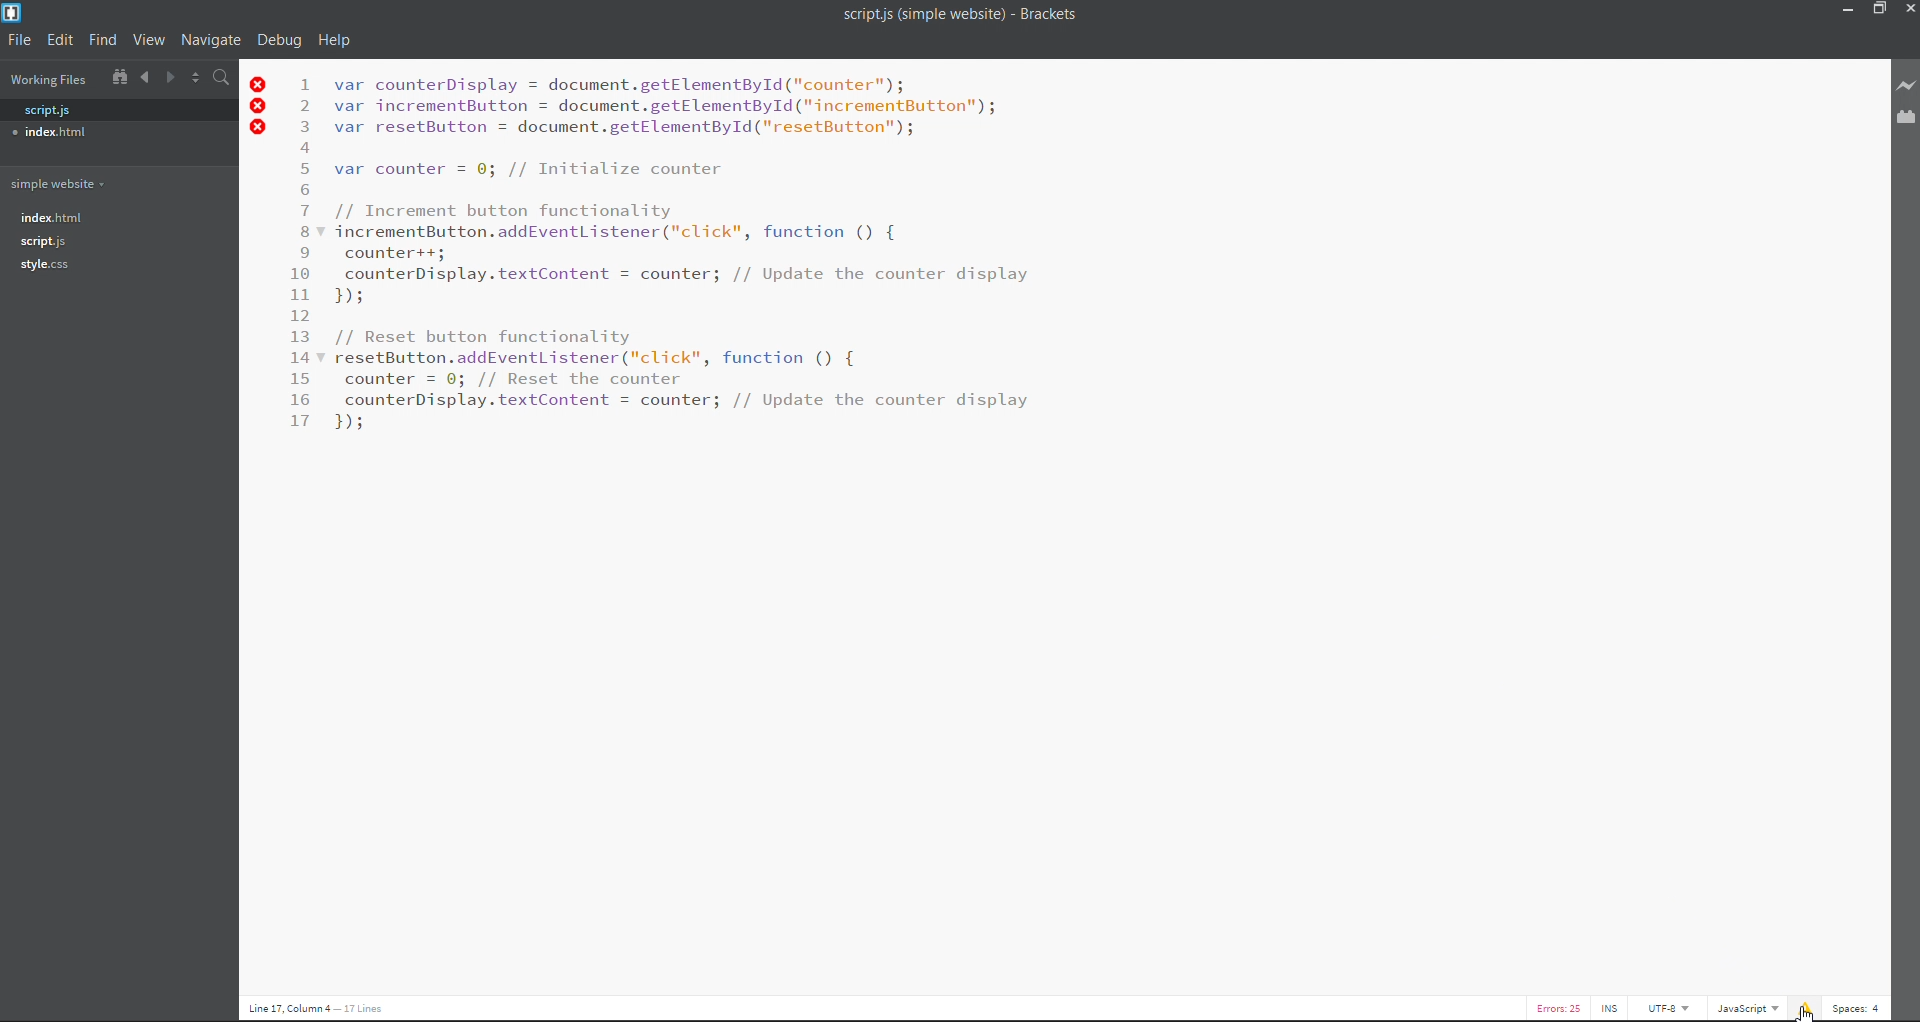 The image size is (1920, 1022). What do you see at coordinates (280, 37) in the screenshot?
I see `debug` at bounding box center [280, 37].